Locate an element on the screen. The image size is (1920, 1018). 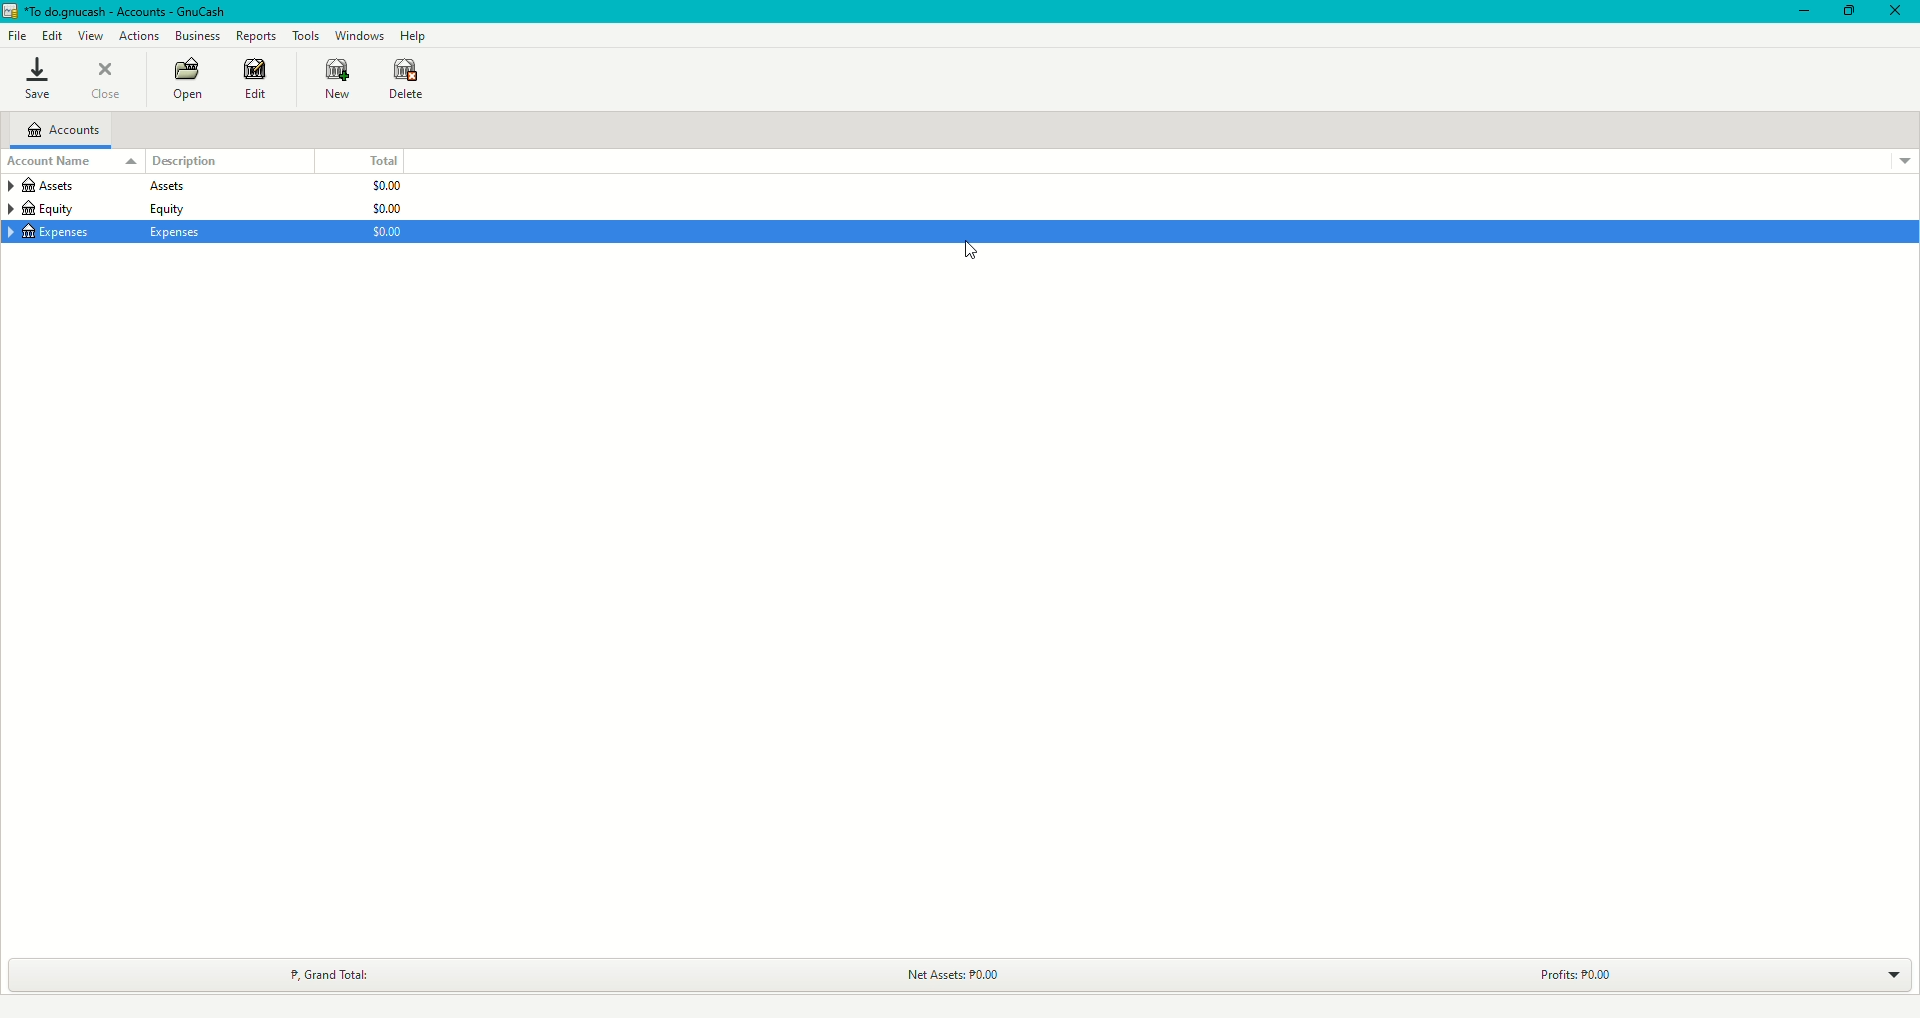
Close is located at coordinates (1896, 12).